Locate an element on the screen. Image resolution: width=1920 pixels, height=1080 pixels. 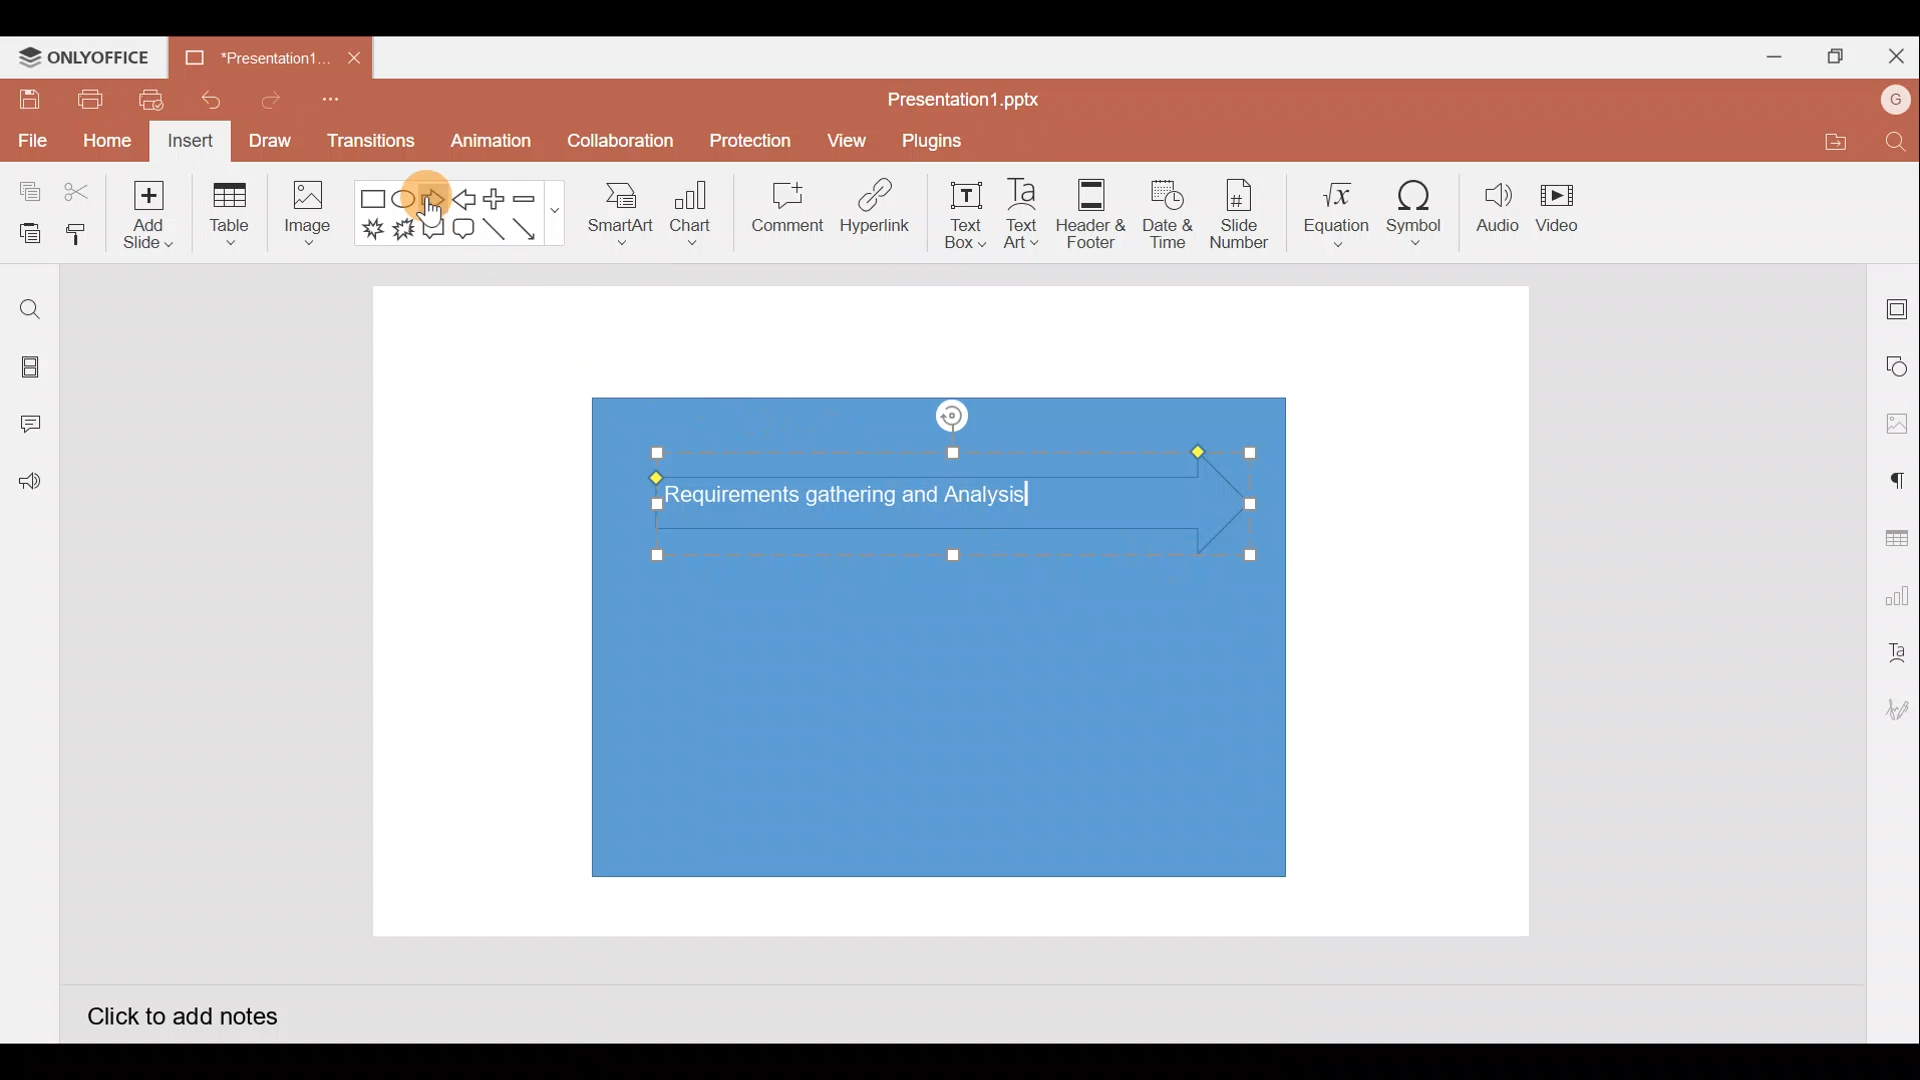
Open file location is located at coordinates (1832, 141).